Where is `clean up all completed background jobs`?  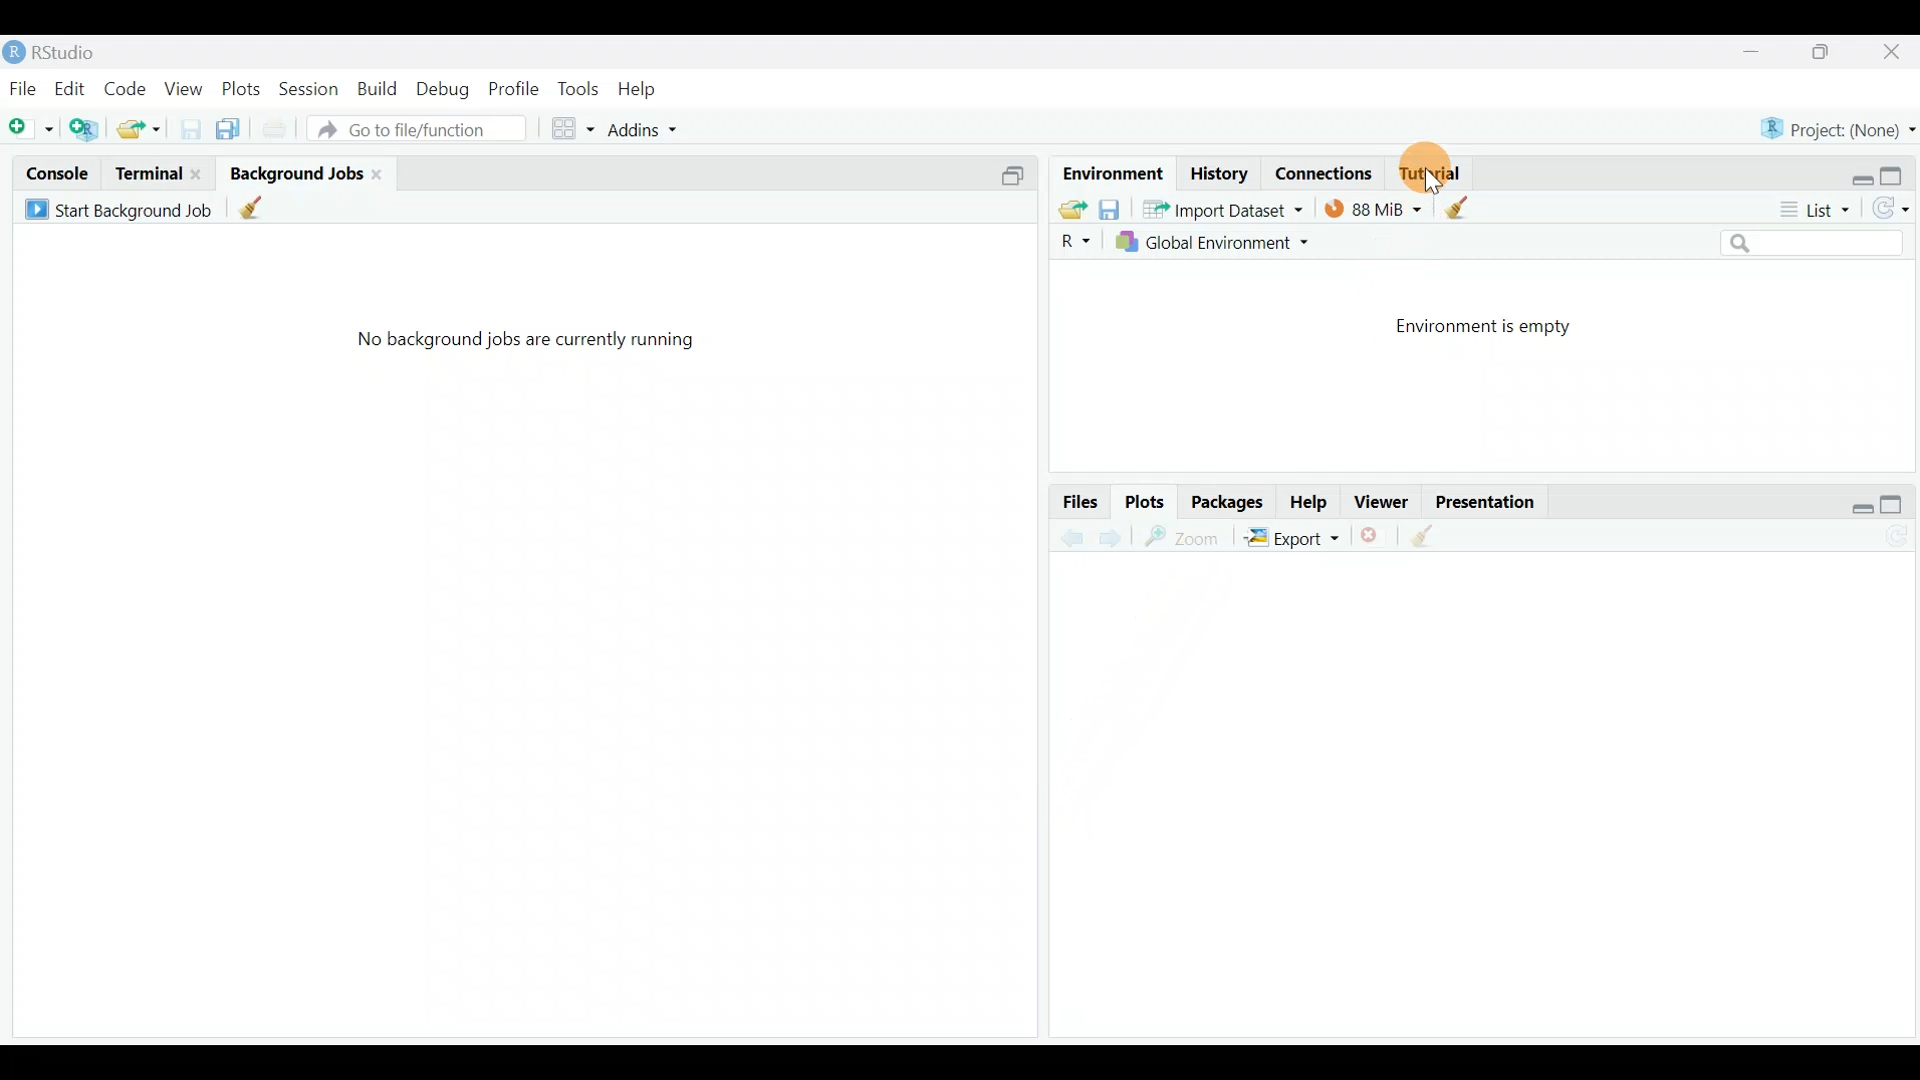
clean up all completed background jobs is located at coordinates (262, 211).